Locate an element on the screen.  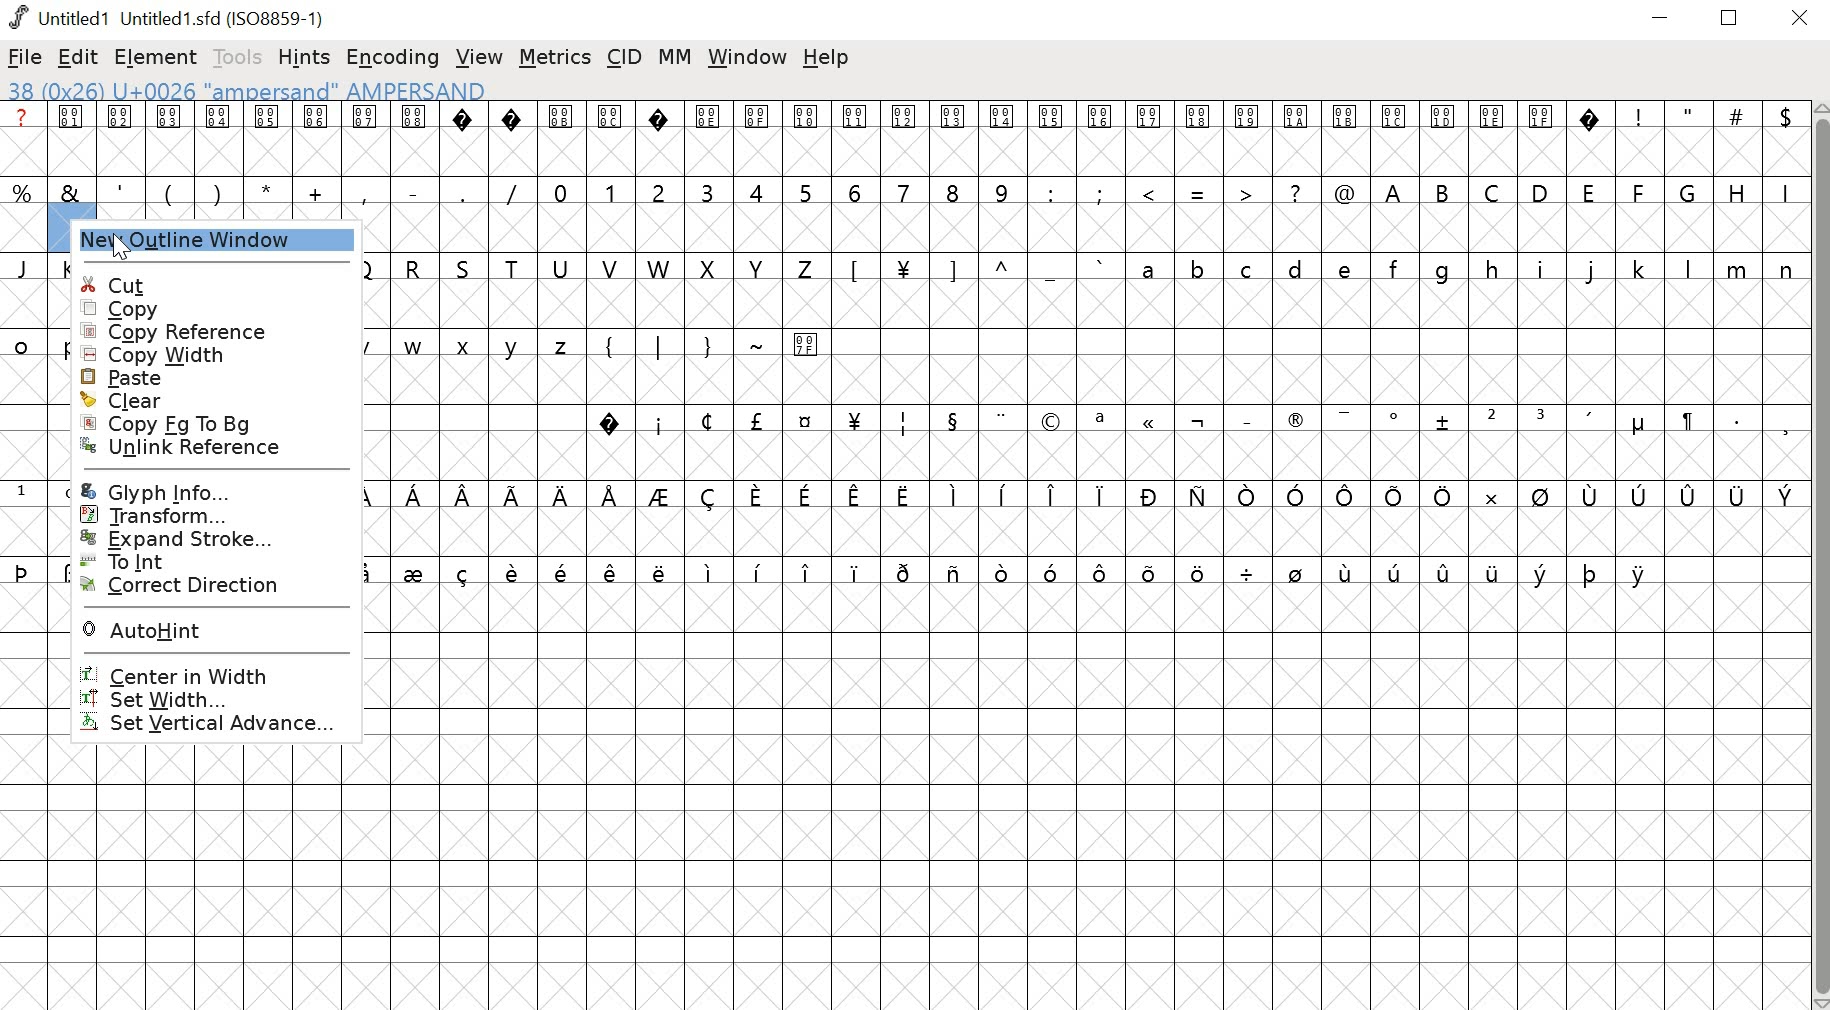
symbol is located at coordinates (1149, 571).